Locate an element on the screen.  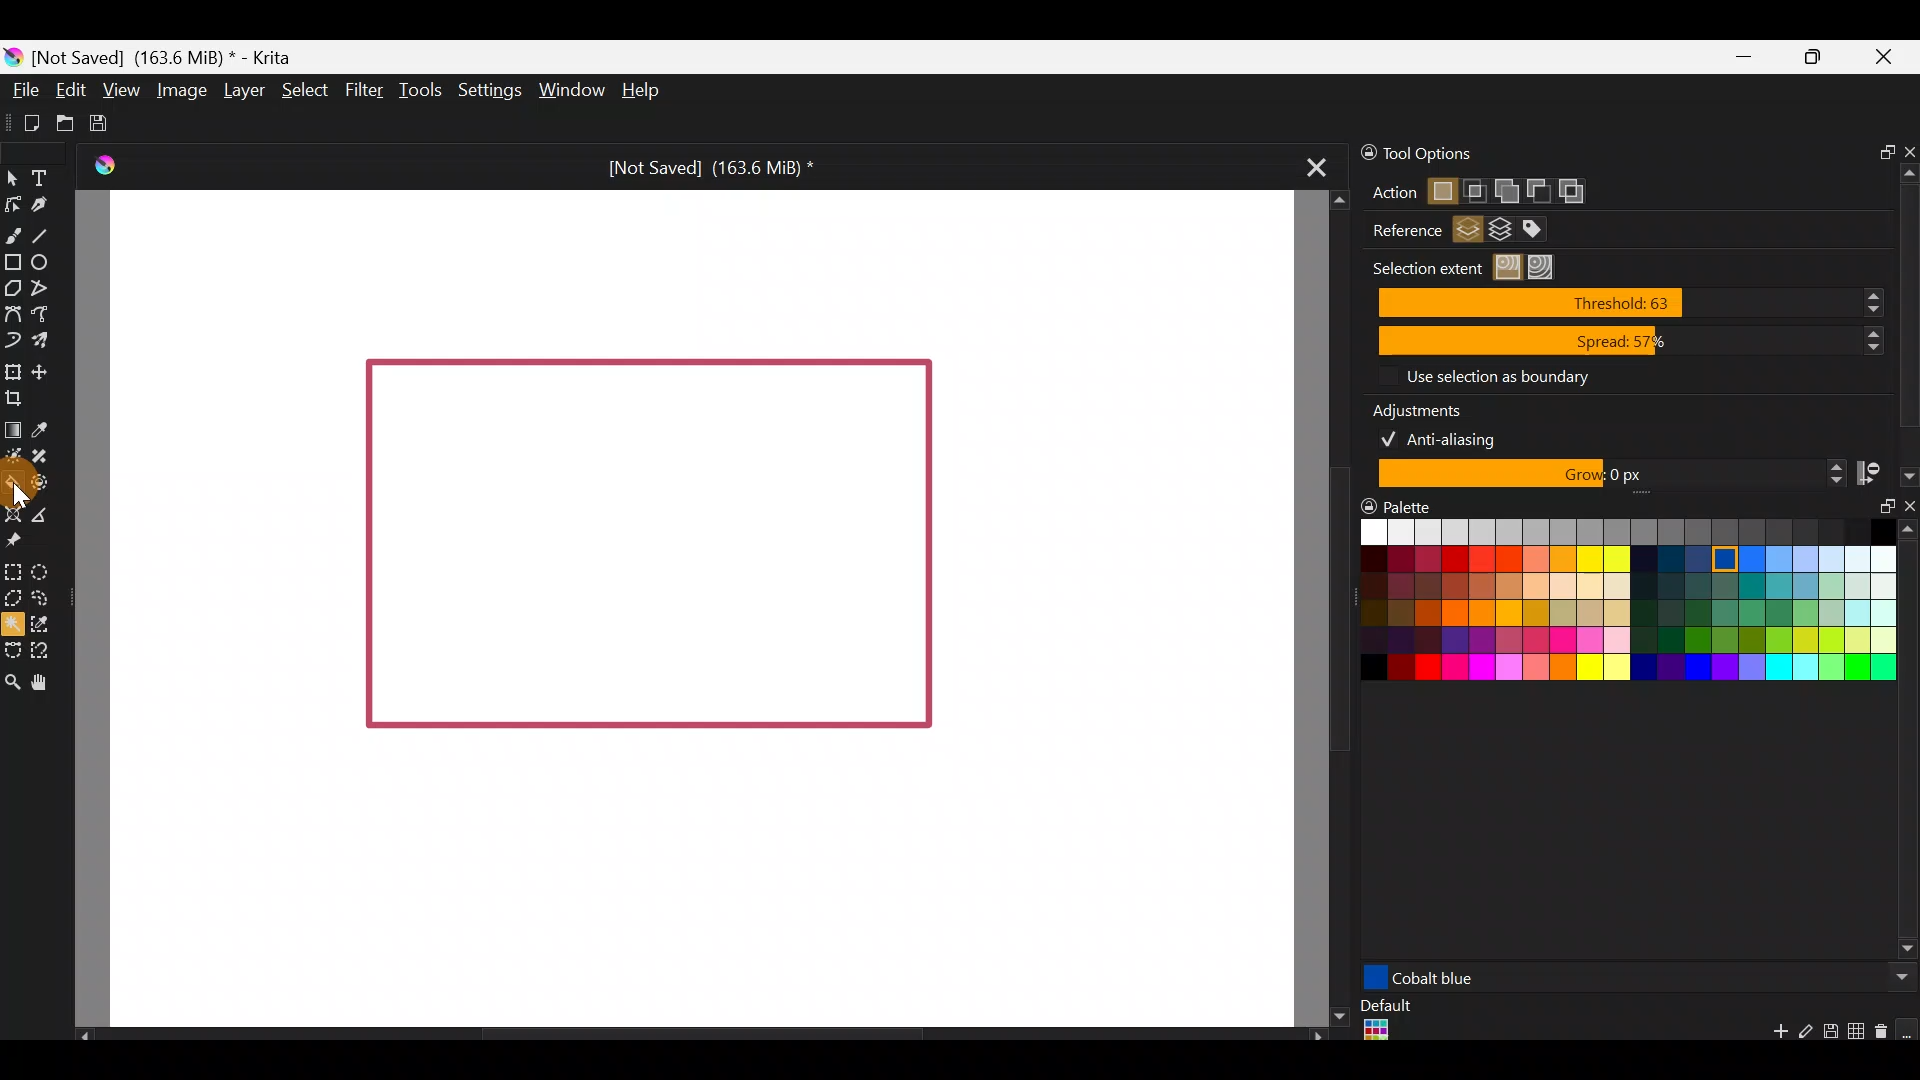
Rectangular selection tool is located at coordinates (17, 572).